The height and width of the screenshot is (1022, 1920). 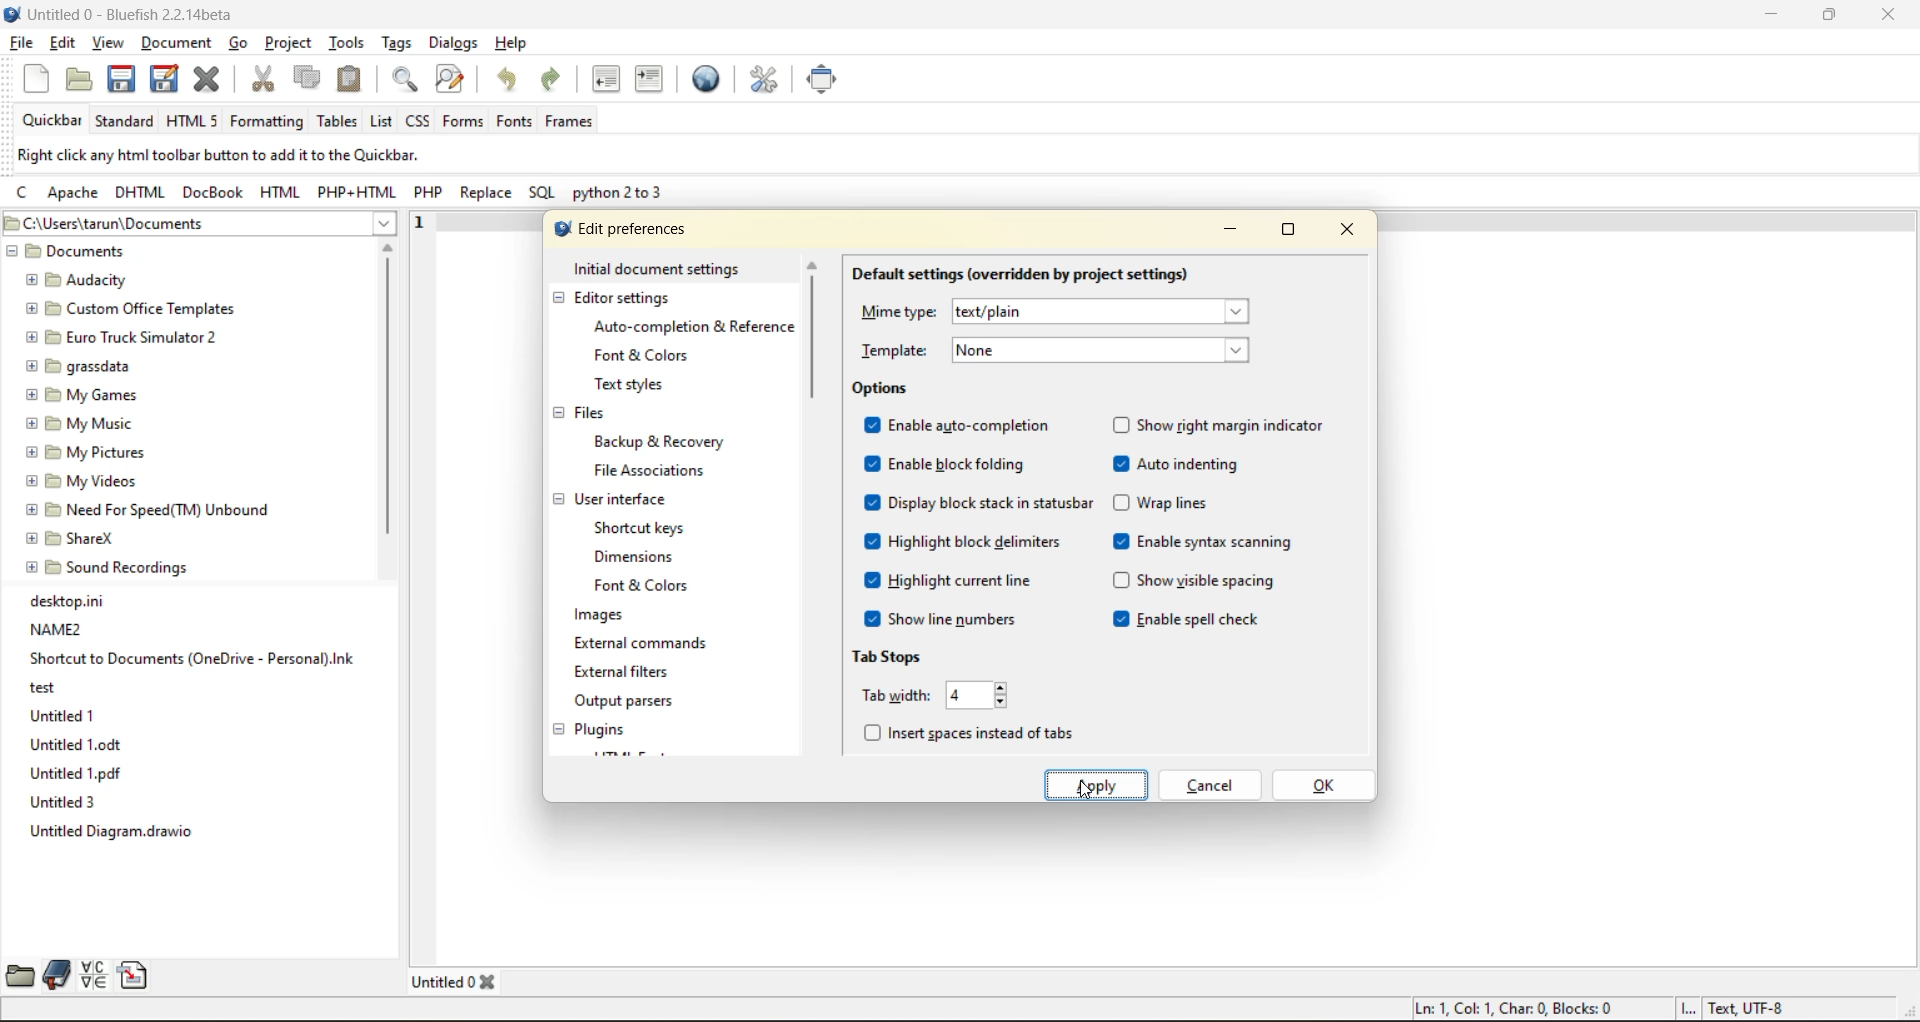 I want to click on shortcut keys, so click(x=645, y=526).